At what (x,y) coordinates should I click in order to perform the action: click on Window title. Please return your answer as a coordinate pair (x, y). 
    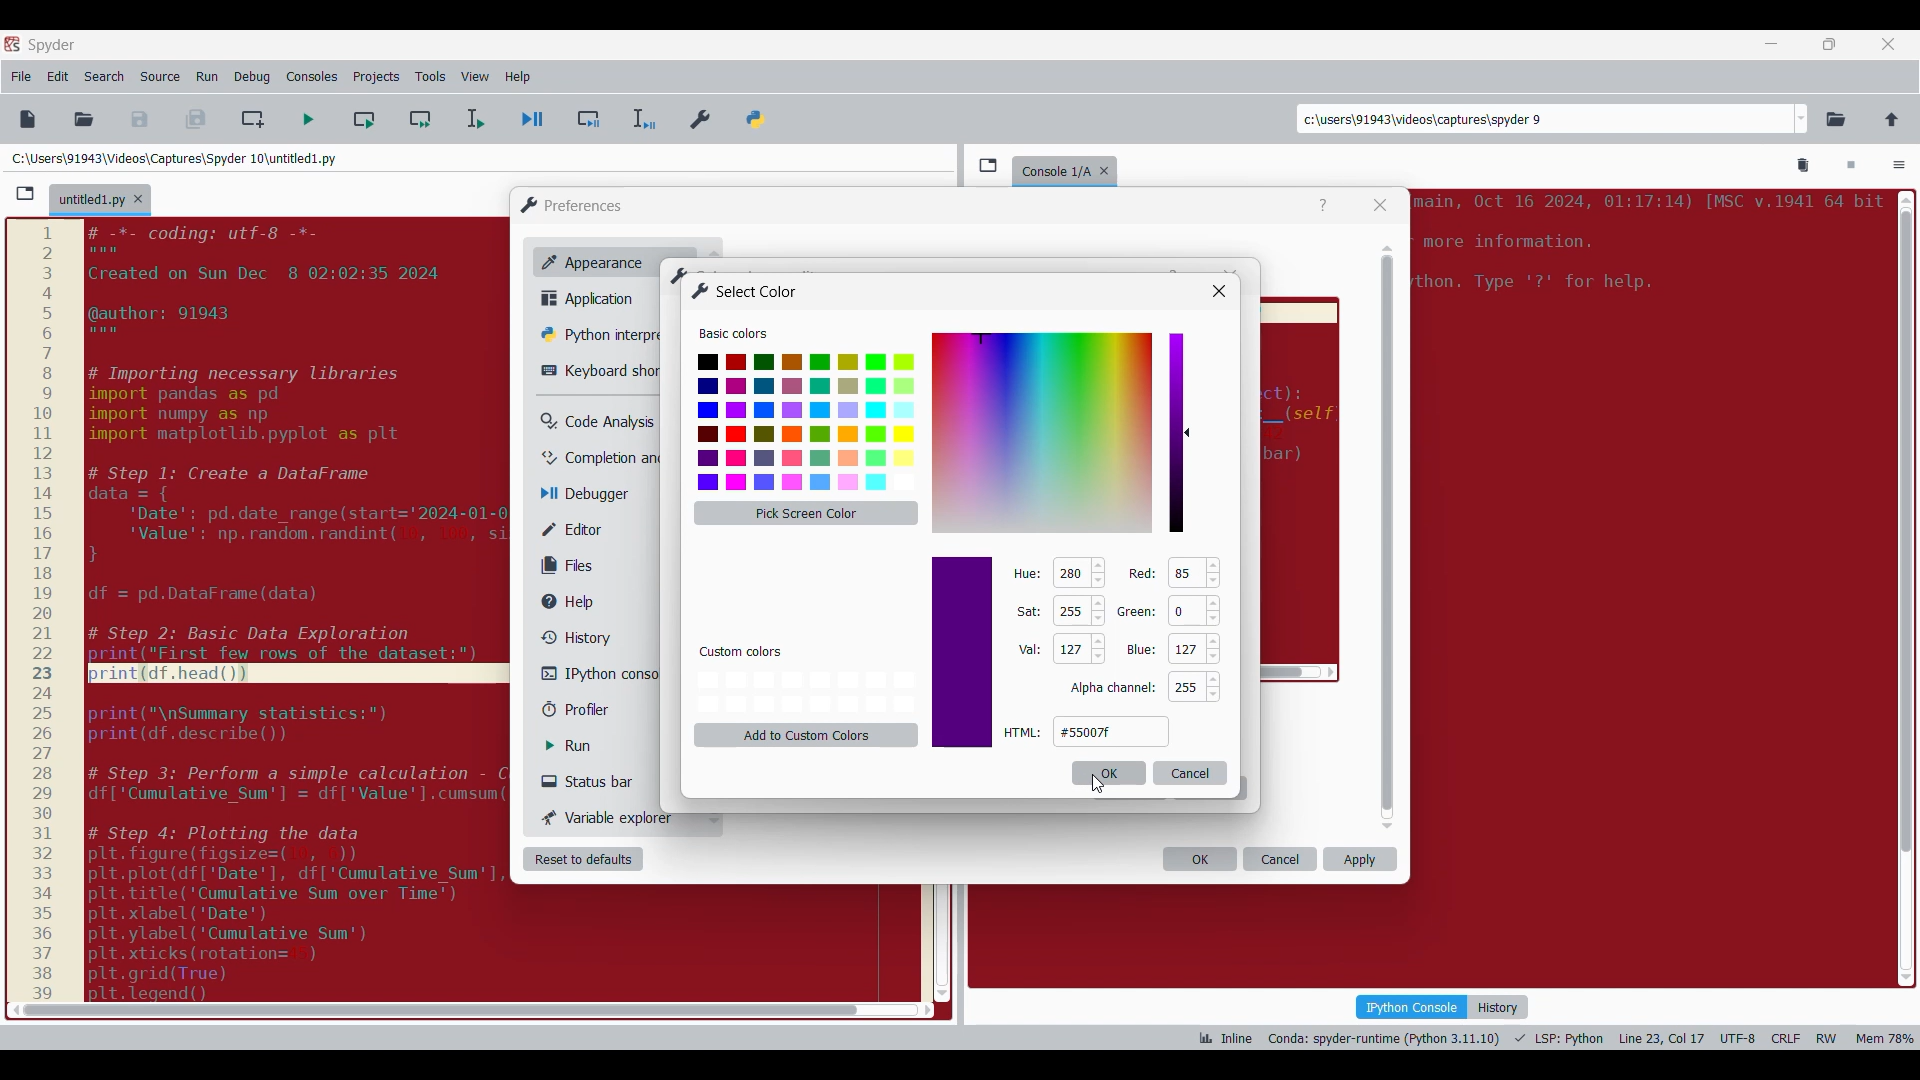
    Looking at the image, I should click on (745, 291).